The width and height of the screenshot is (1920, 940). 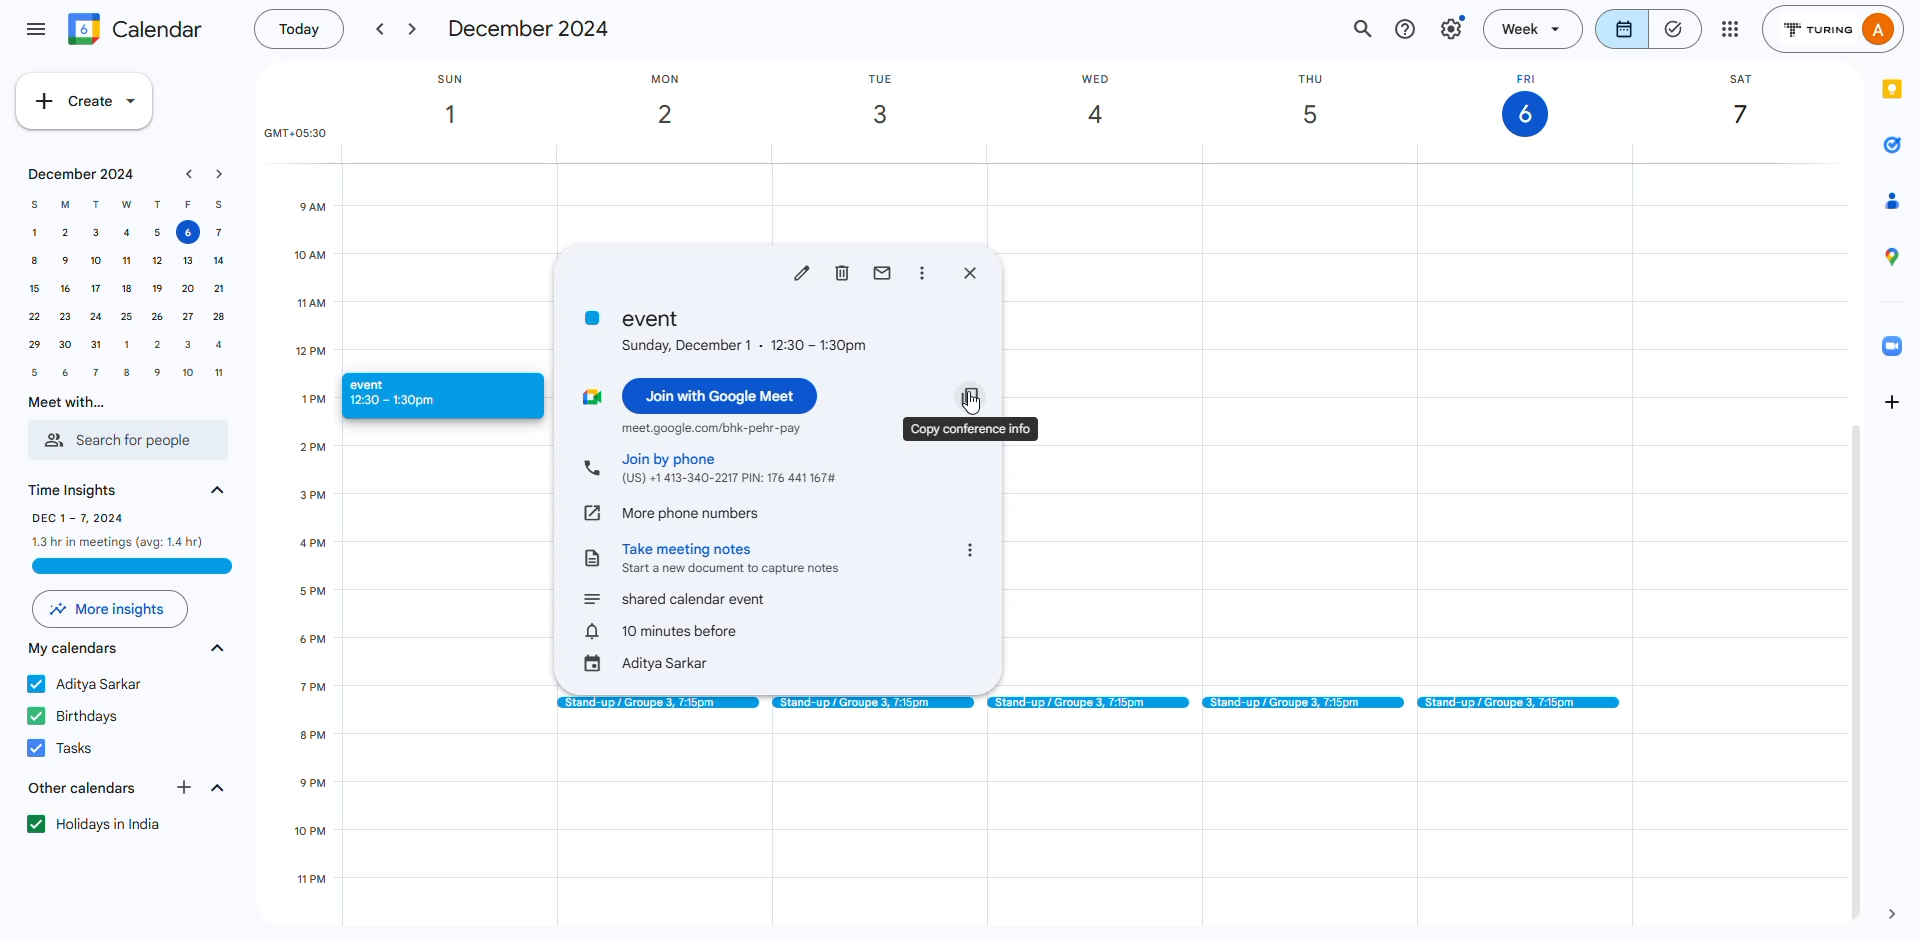 What do you see at coordinates (591, 396) in the screenshot?
I see `meet` at bounding box center [591, 396].